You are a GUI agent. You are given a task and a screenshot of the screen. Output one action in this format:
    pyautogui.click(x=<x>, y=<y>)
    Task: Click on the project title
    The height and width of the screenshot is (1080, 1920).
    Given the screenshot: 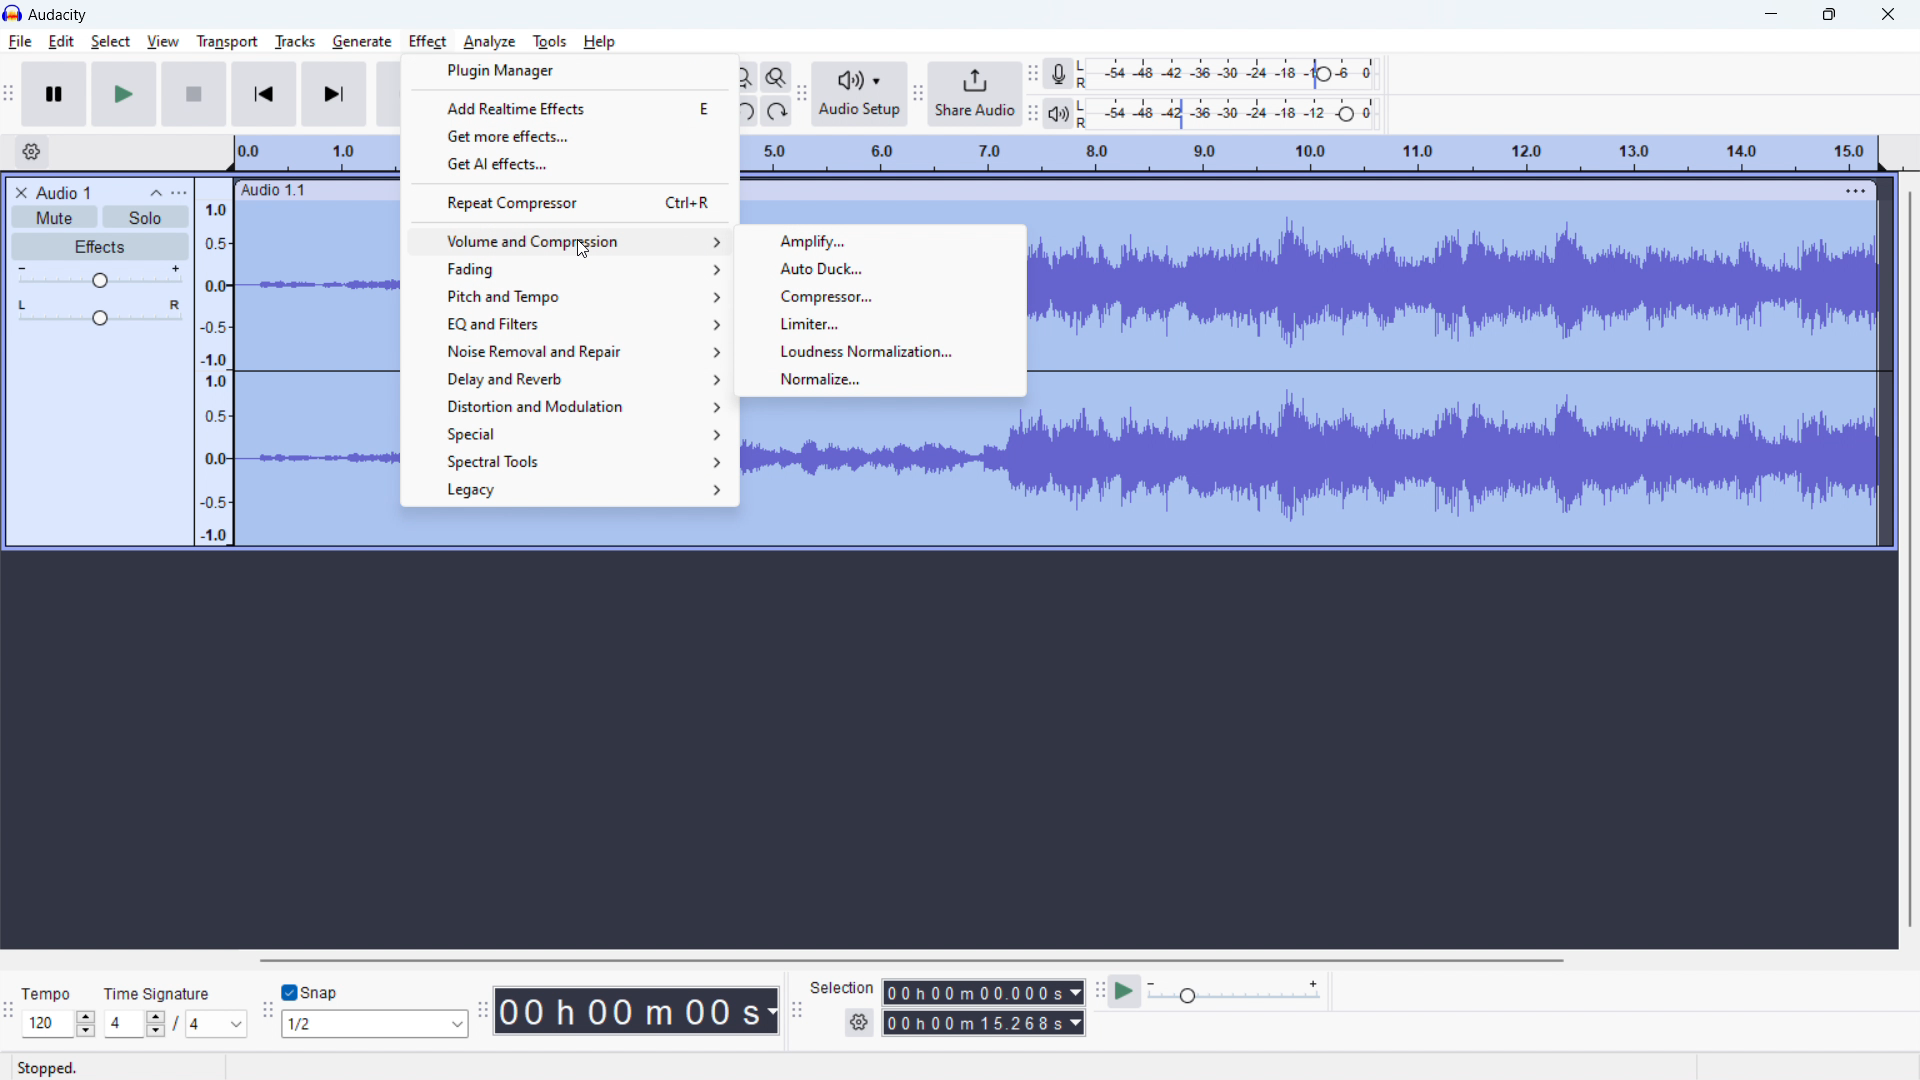 What is the action you would take?
    pyautogui.click(x=63, y=193)
    